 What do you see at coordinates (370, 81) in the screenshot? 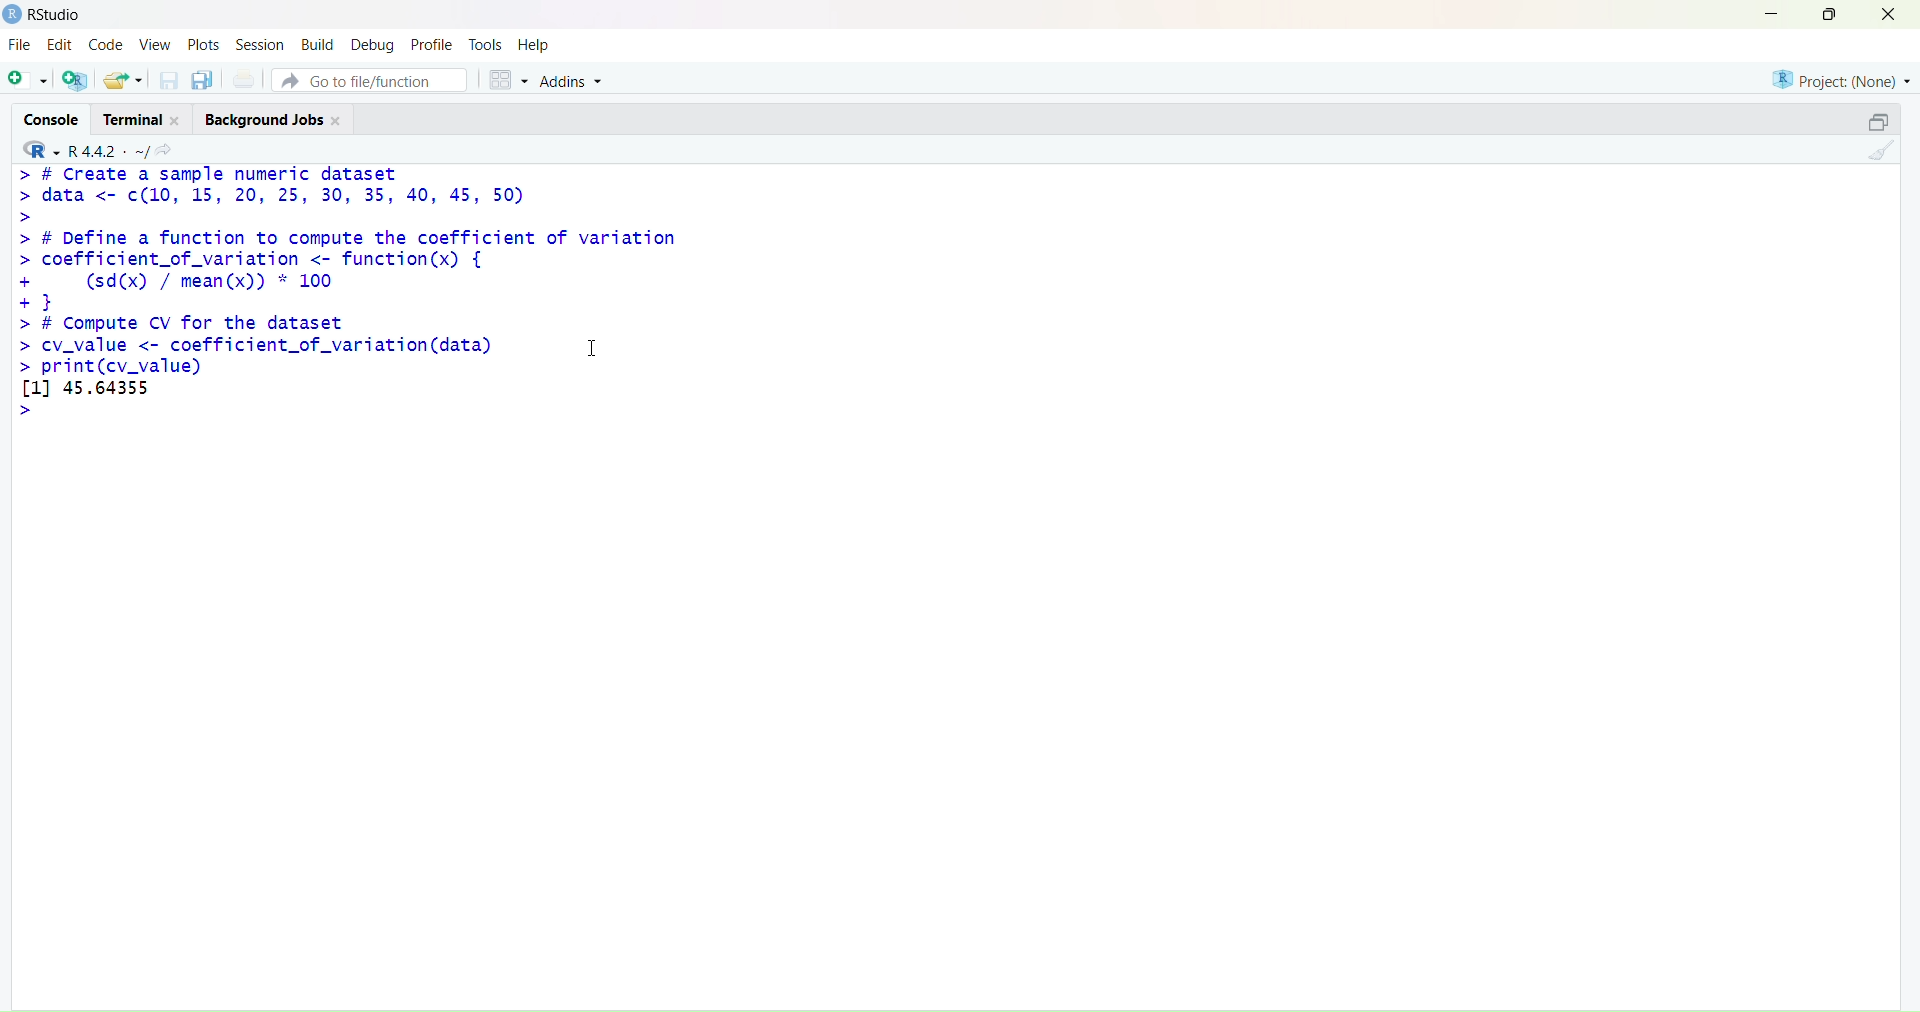
I see `go to file/function` at bounding box center [370, 81].